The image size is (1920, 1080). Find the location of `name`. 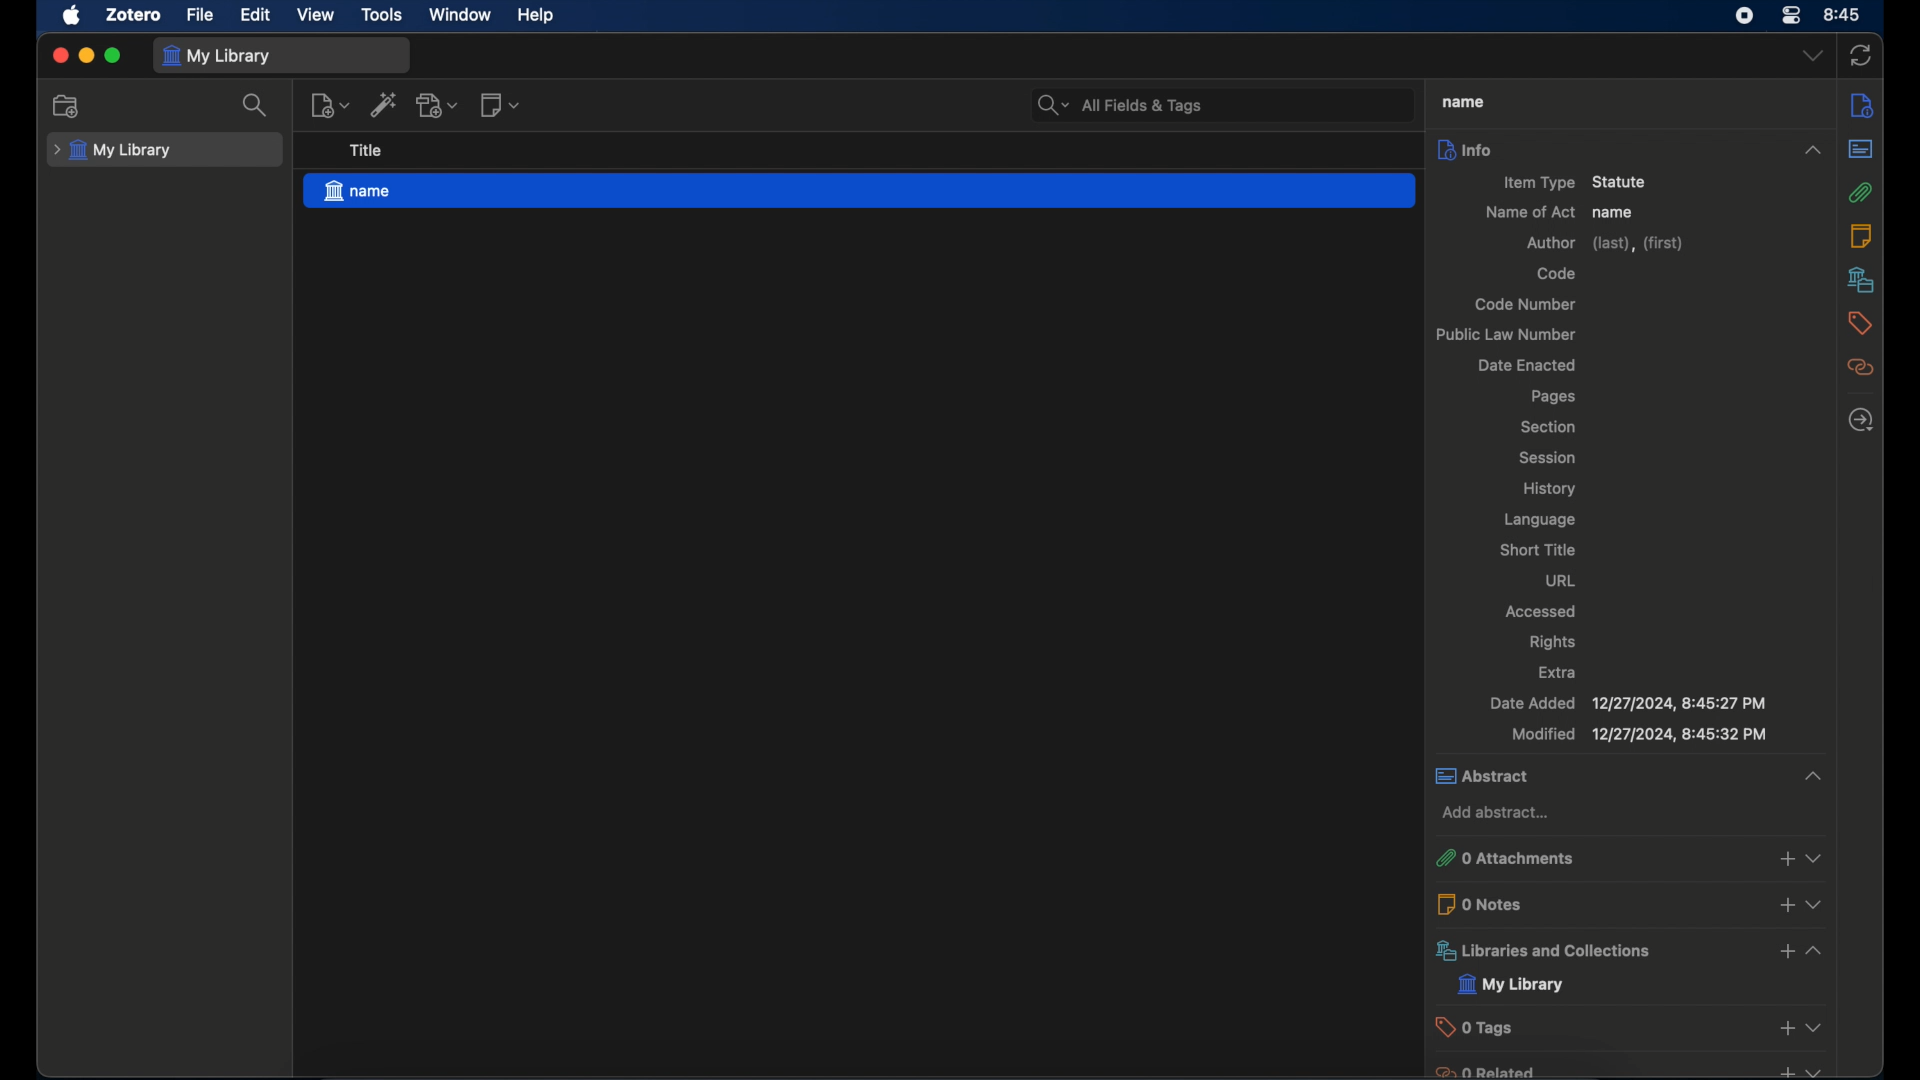

name is located at coordinates (1614, 213).